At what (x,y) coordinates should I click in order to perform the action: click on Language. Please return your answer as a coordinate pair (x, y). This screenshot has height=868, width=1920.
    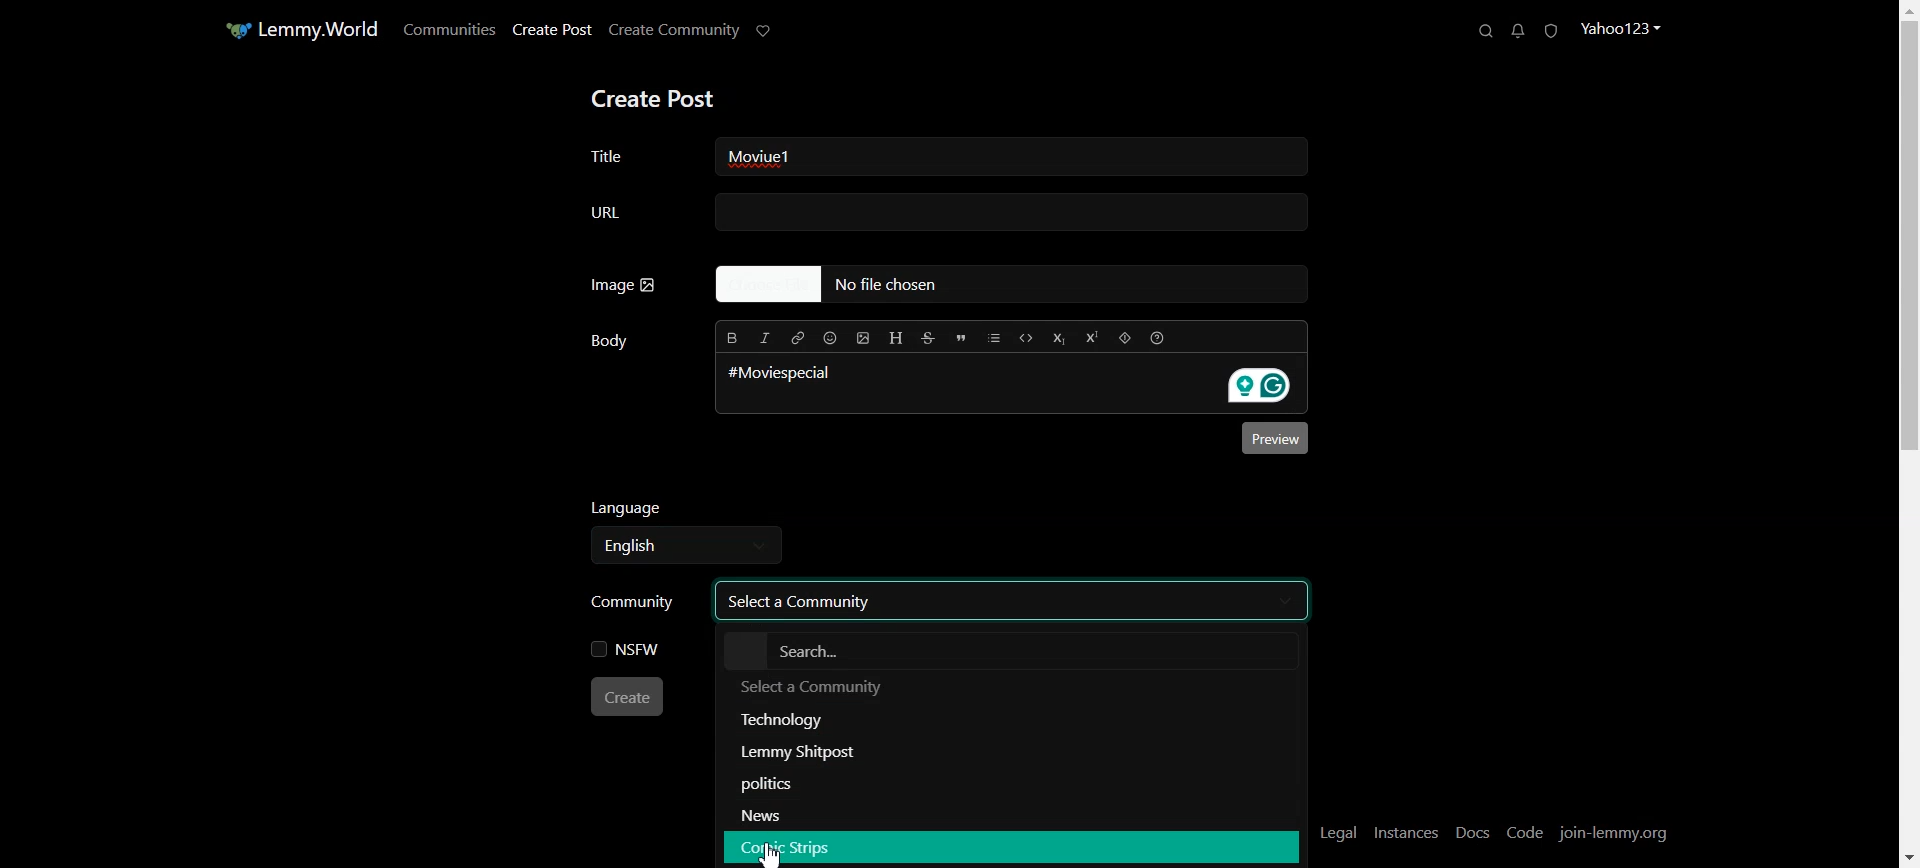
    Looking at the image, I should click on (693, 509).